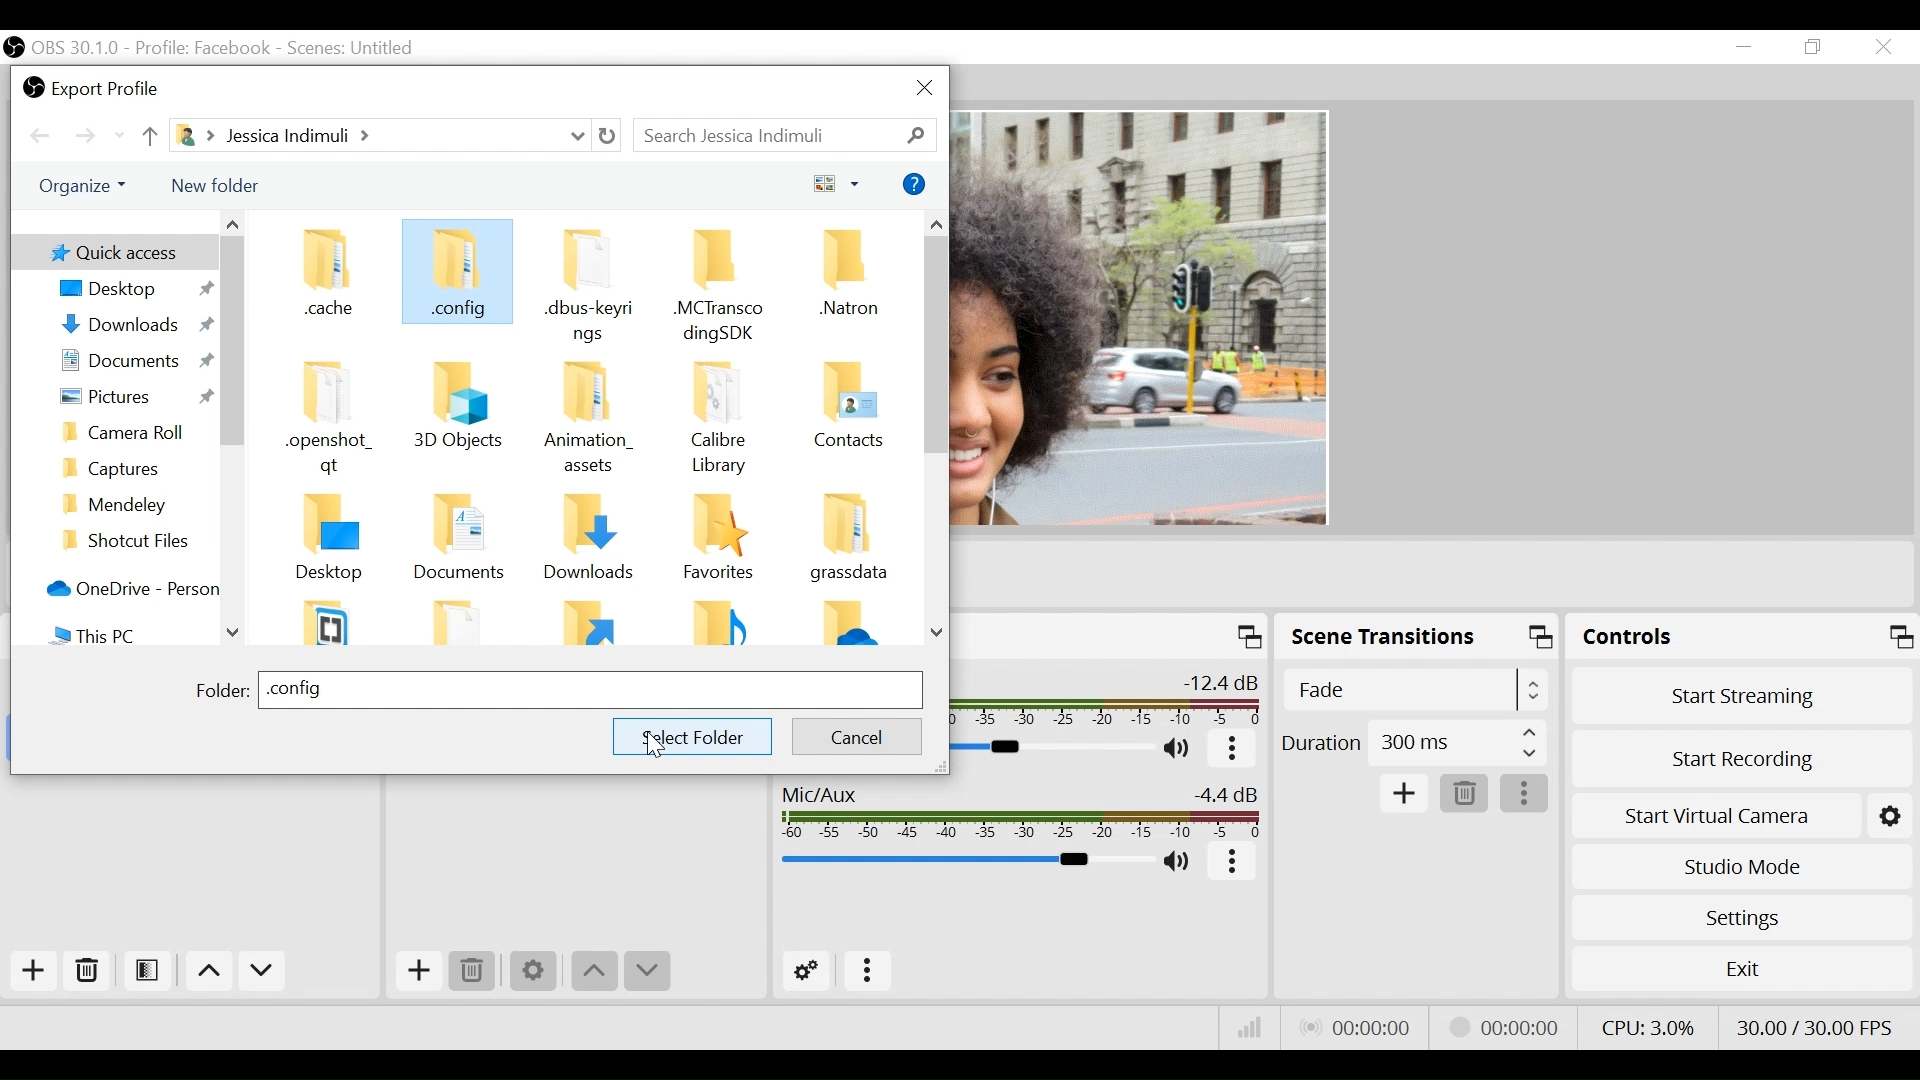  I want to click on Navigation, so click(134, 503).